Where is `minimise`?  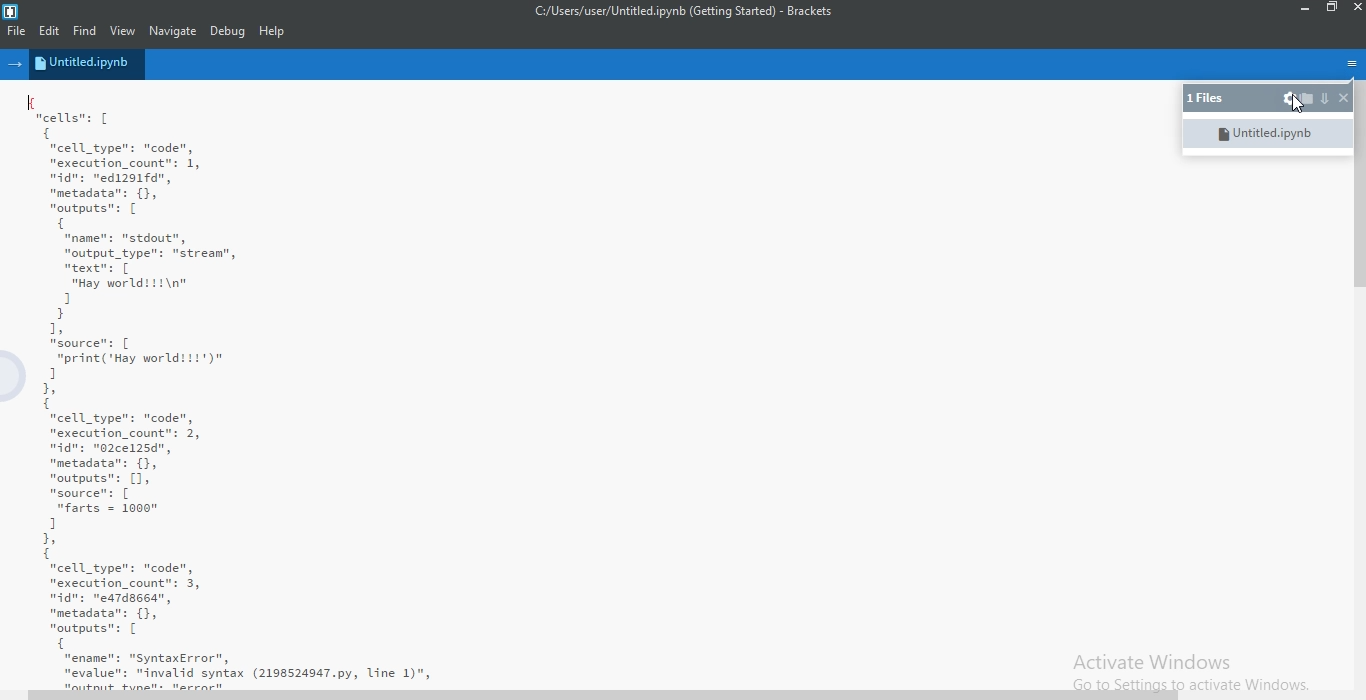 minimise is located at coordinates (1302, 9).